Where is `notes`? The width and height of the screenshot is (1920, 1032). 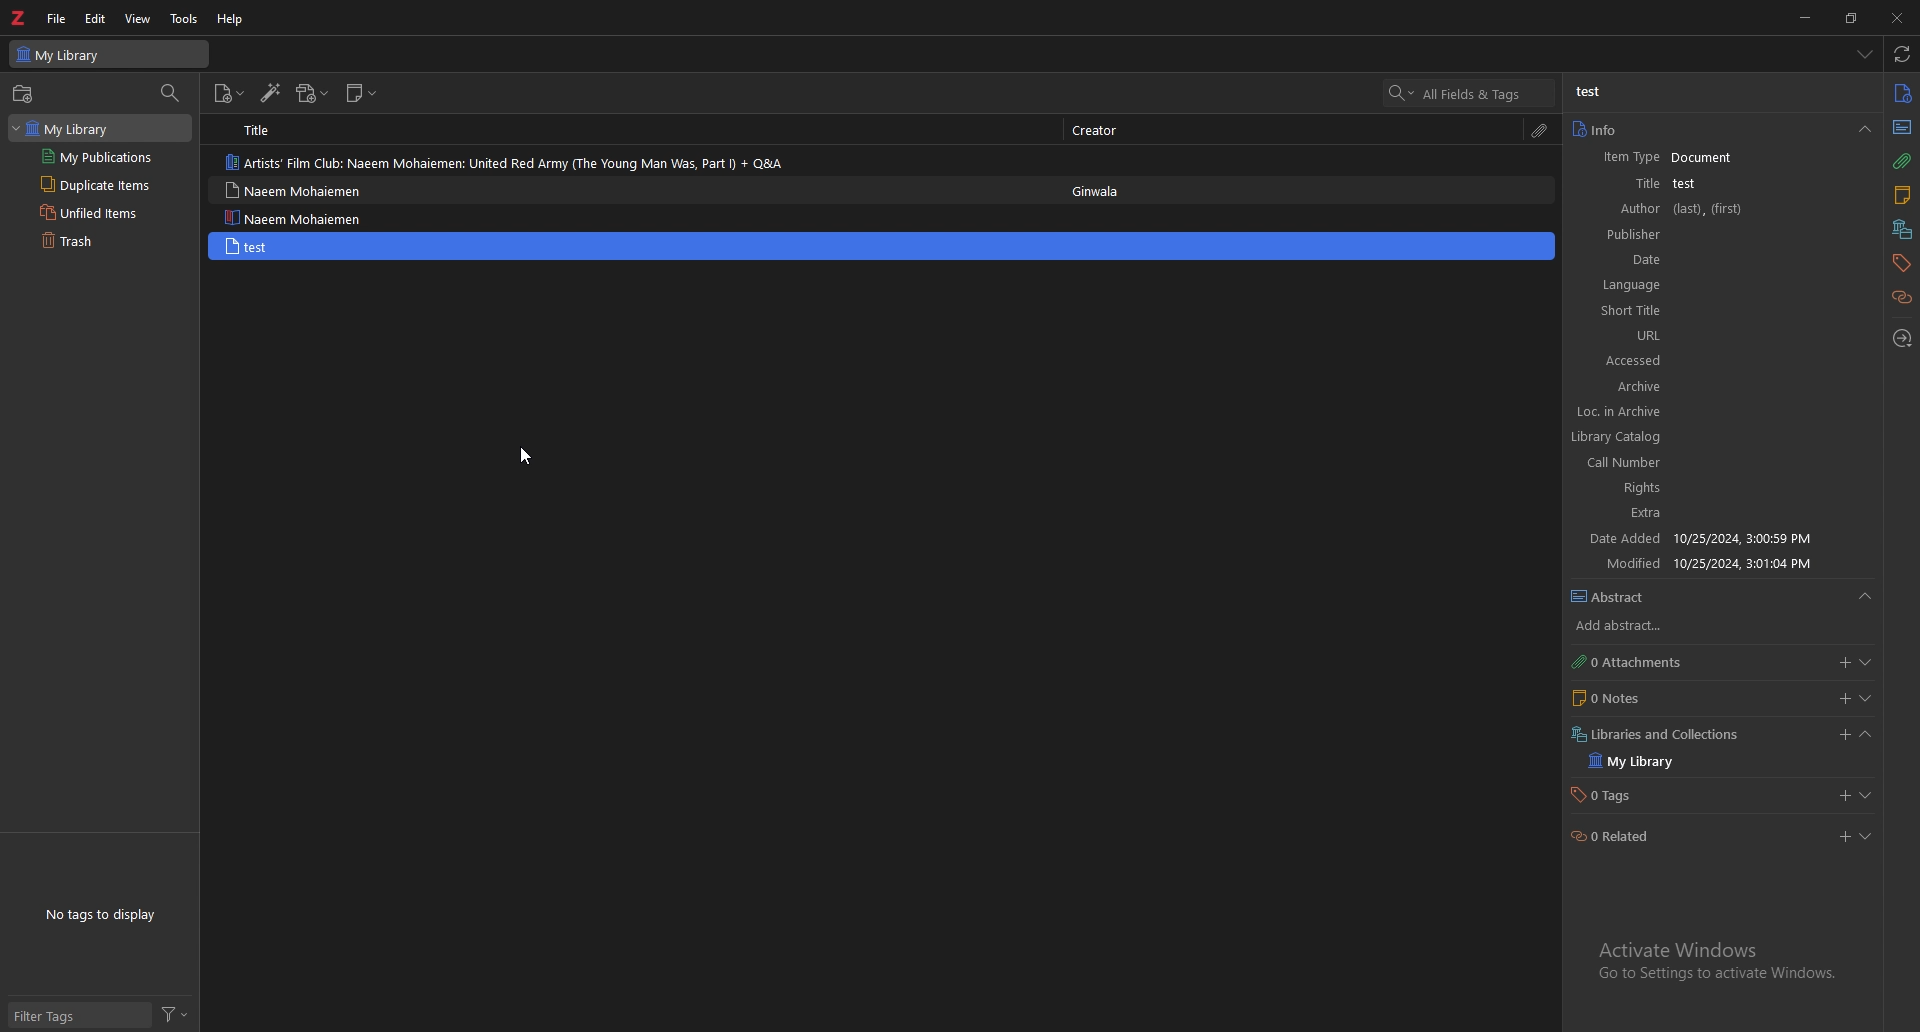 notes is located at coordinates (1902, 196).